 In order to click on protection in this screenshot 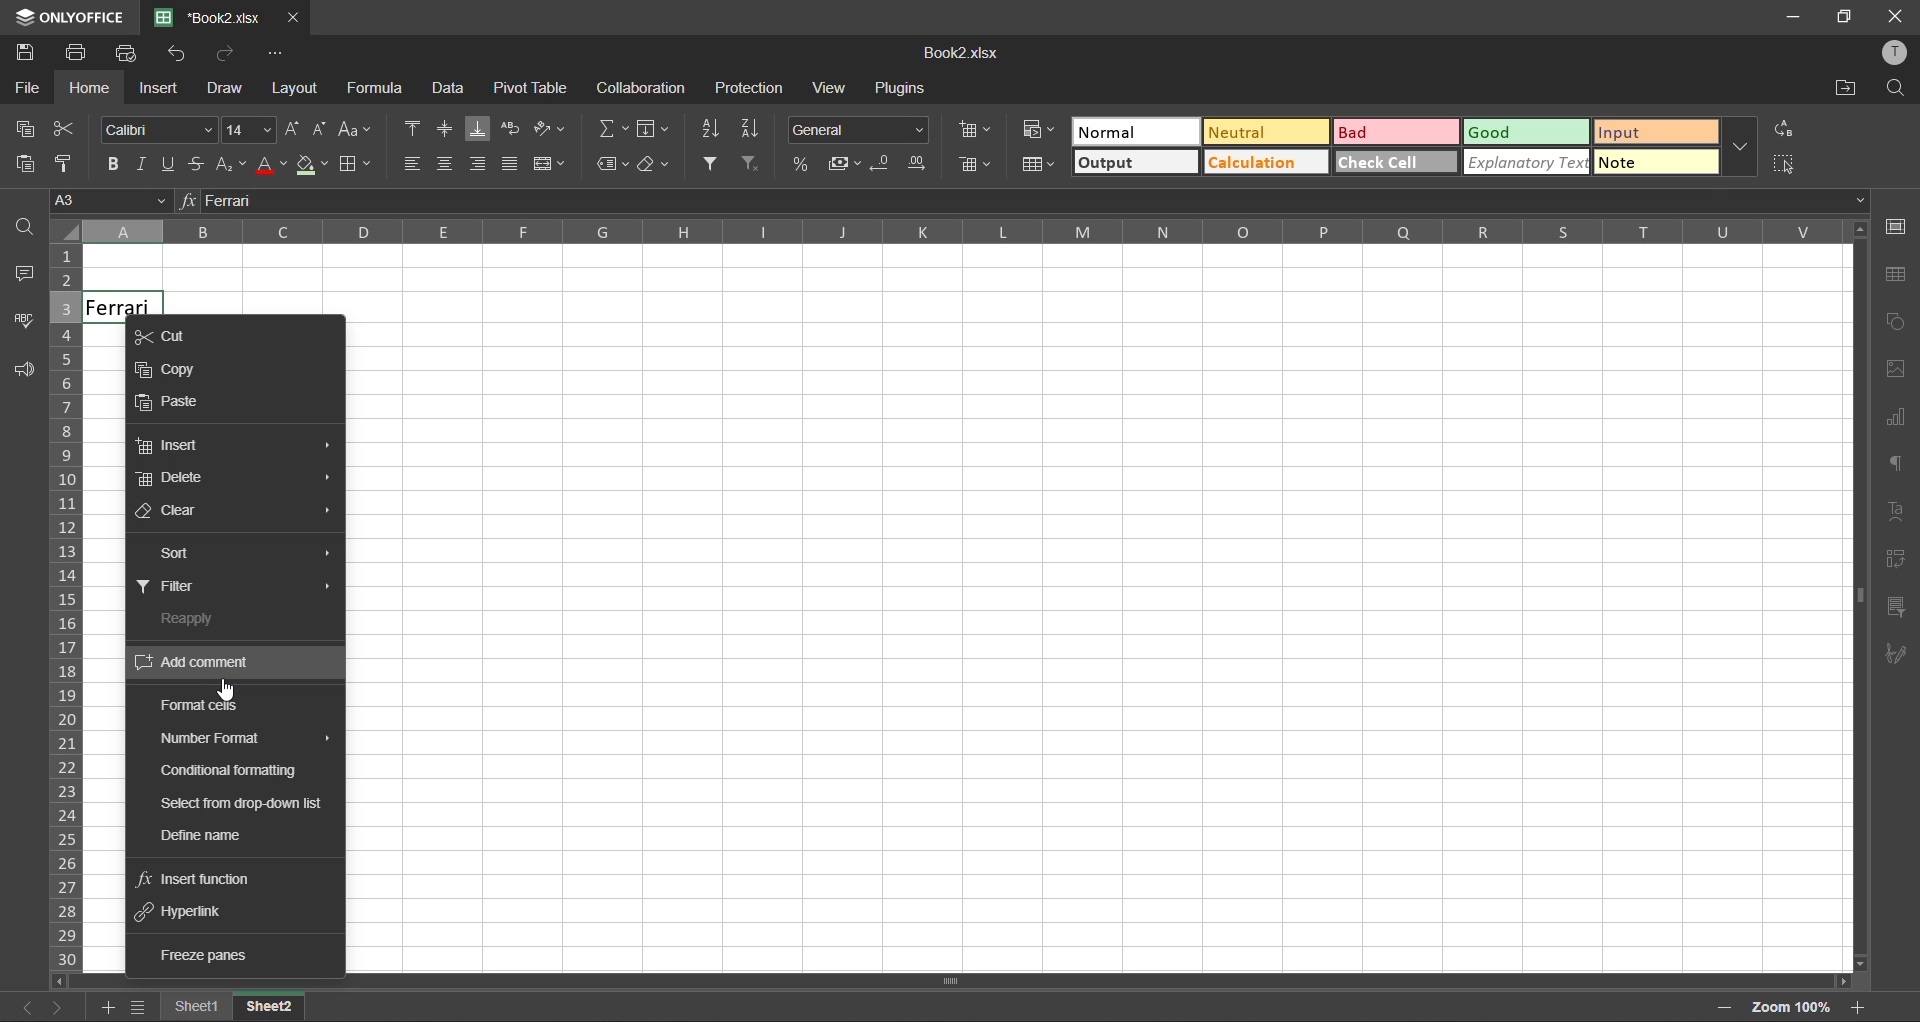, I will do `click(748, 85)`.